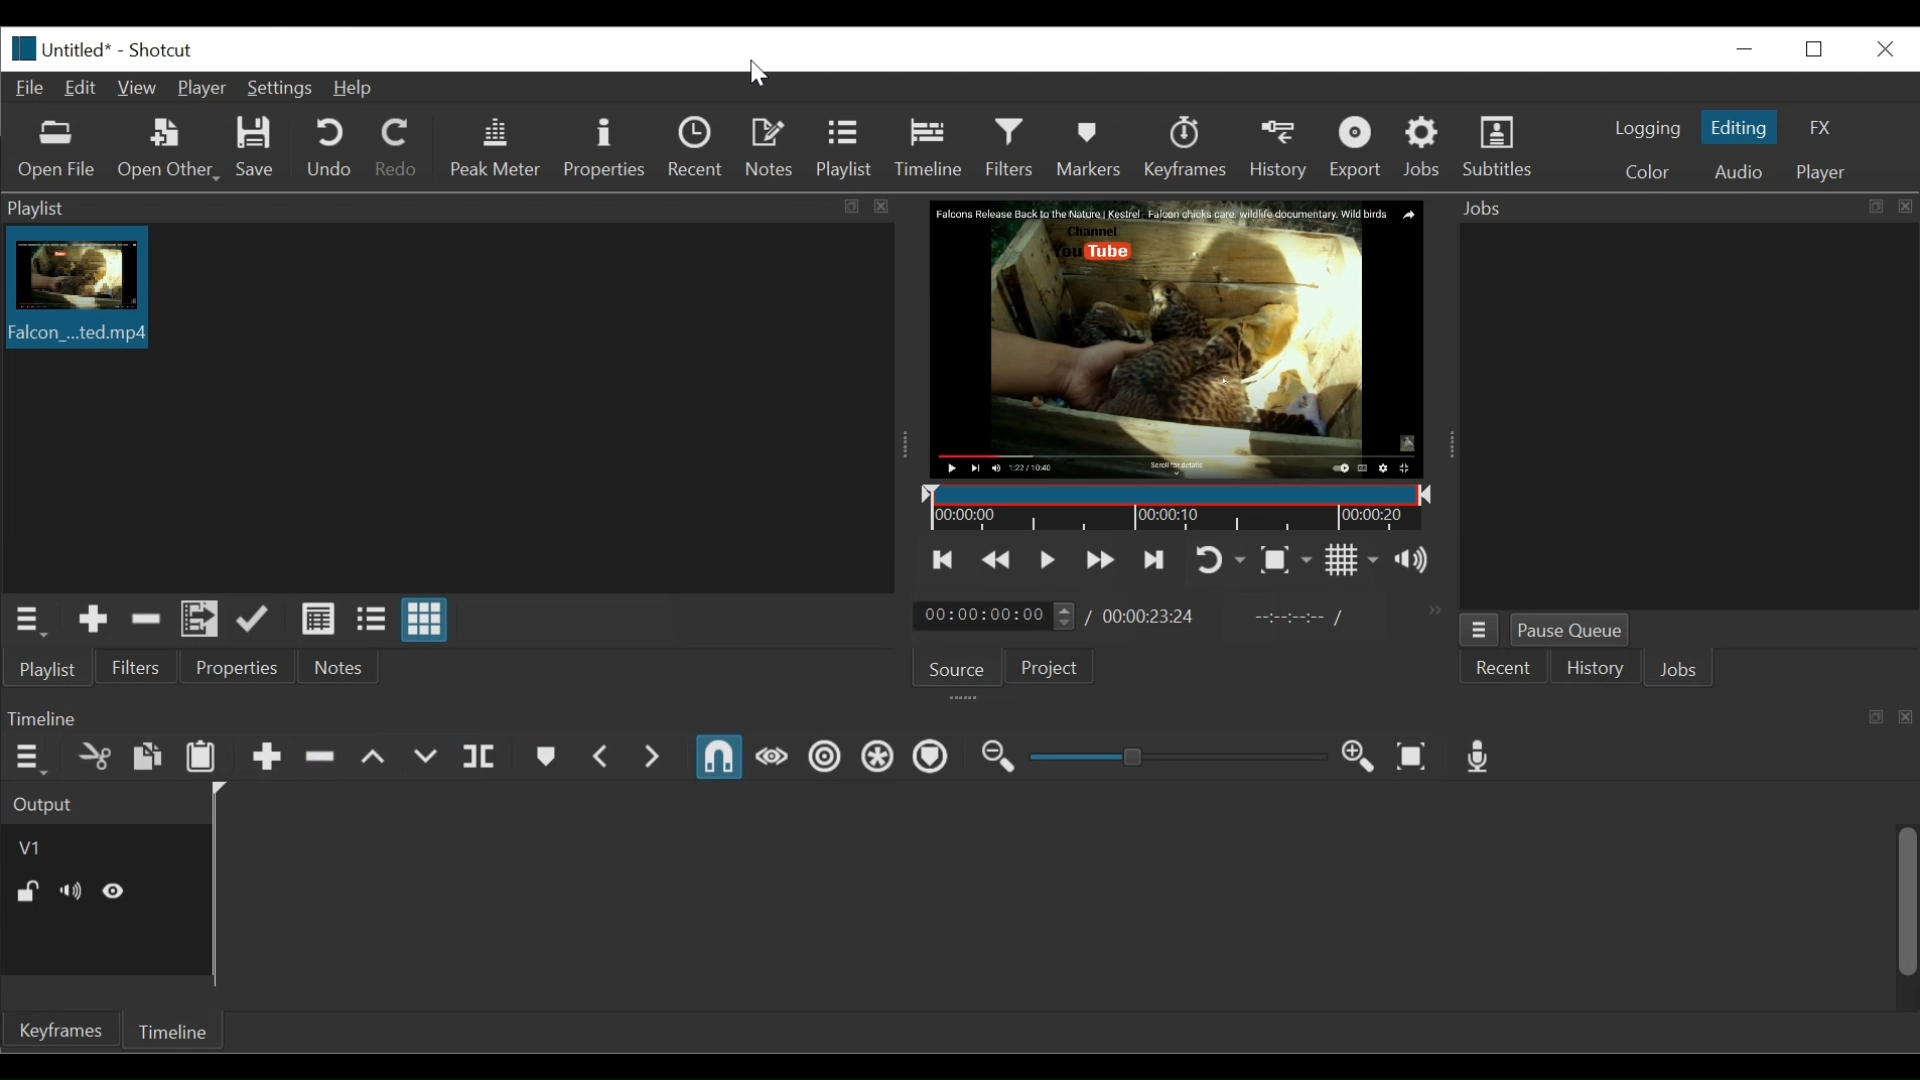 This screenshot has height=1080, width=1920. Describe the element at coordinates (141, 670) in the screenshot. I see `Filters` at that location.